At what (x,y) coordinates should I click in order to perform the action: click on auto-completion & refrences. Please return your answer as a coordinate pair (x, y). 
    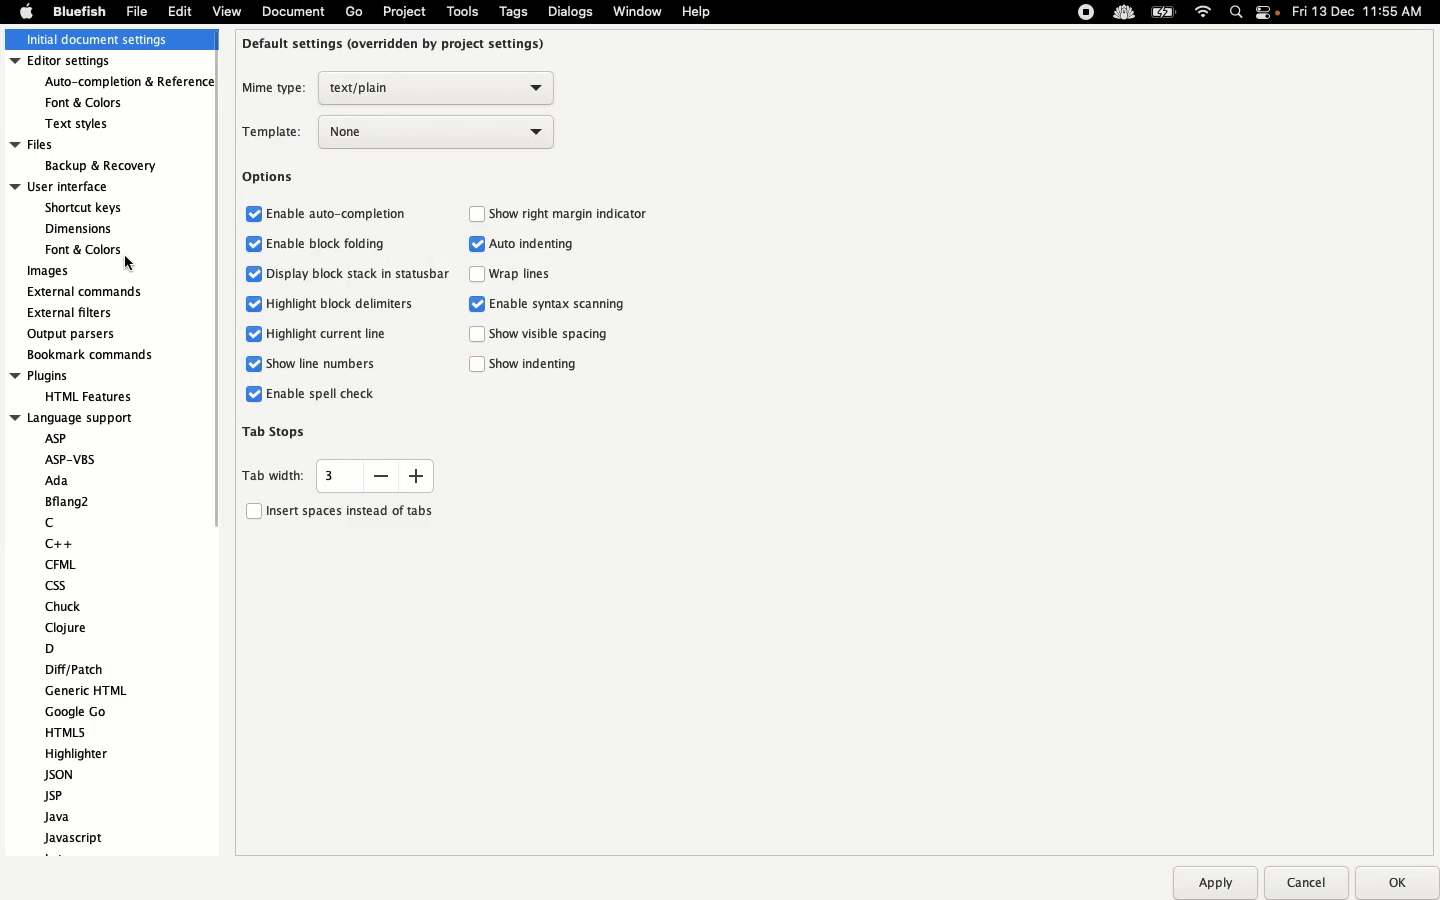
    Looking at the image, I should click on (131, 83).